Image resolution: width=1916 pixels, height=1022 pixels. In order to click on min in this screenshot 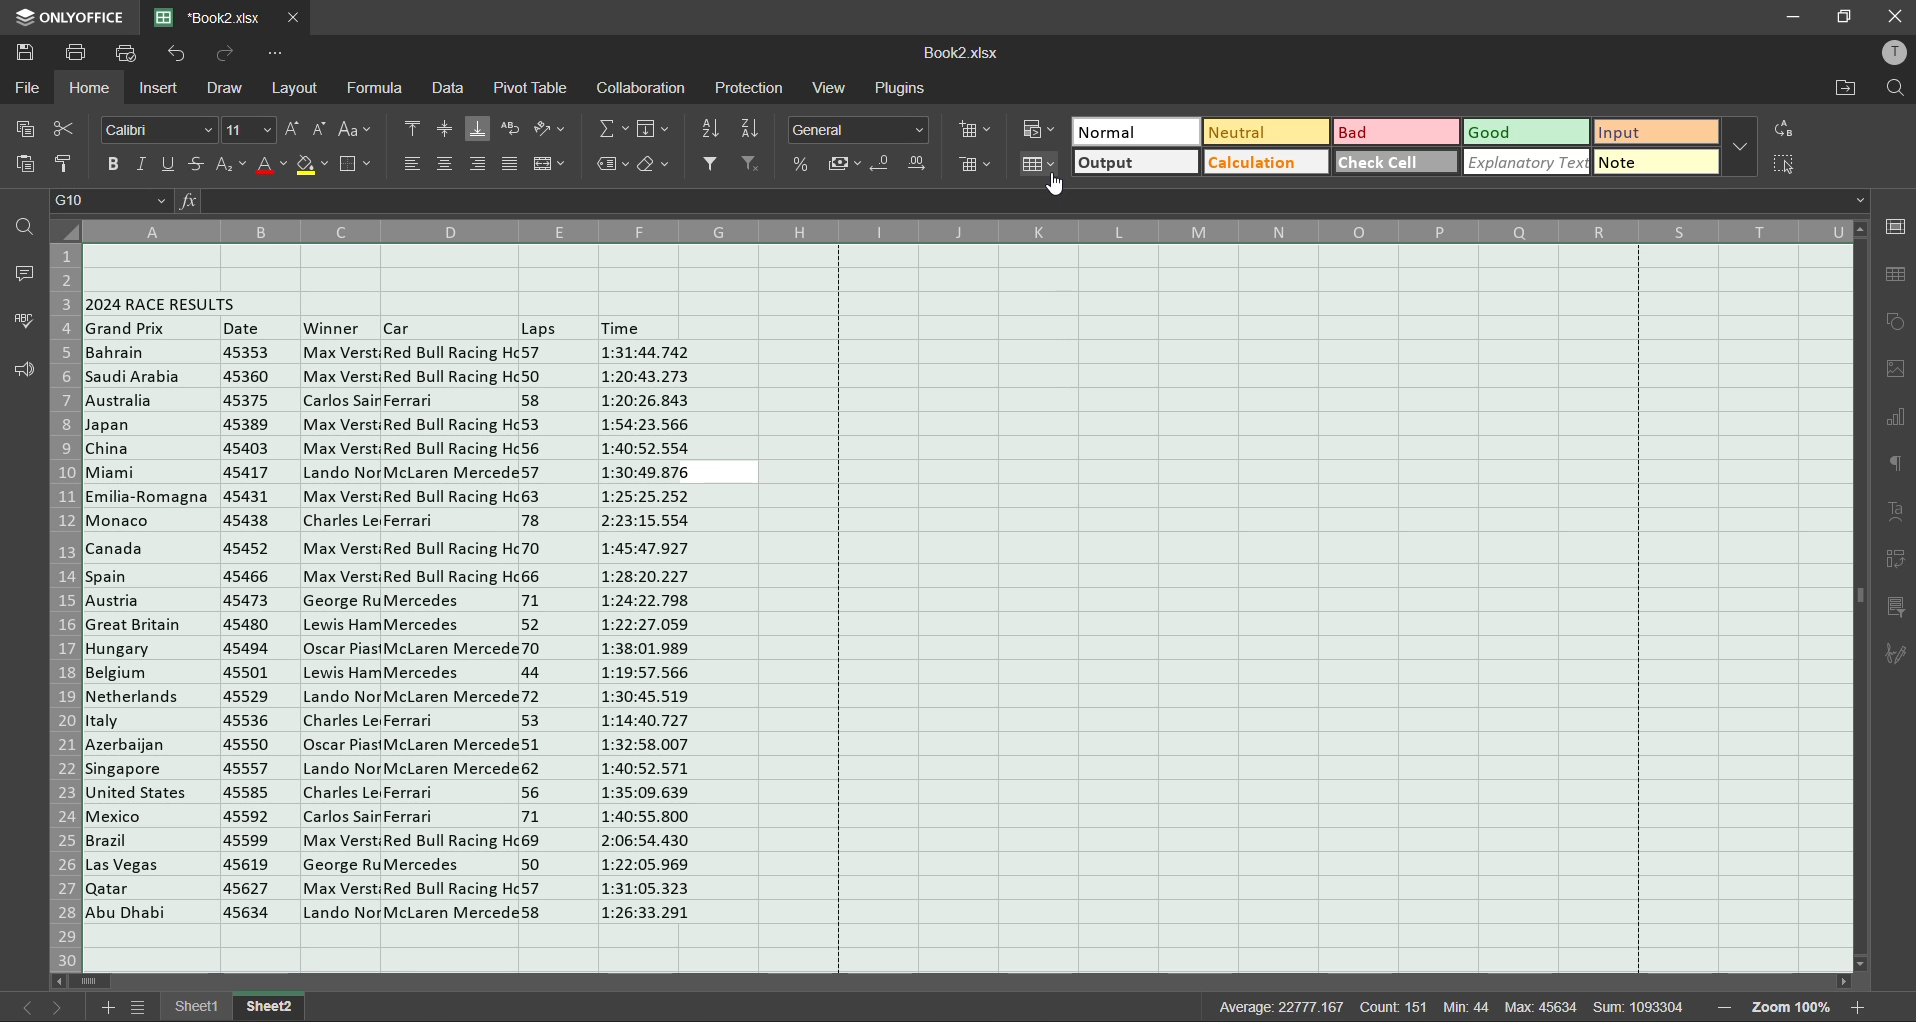, I will do `click(1468, 1007)`.